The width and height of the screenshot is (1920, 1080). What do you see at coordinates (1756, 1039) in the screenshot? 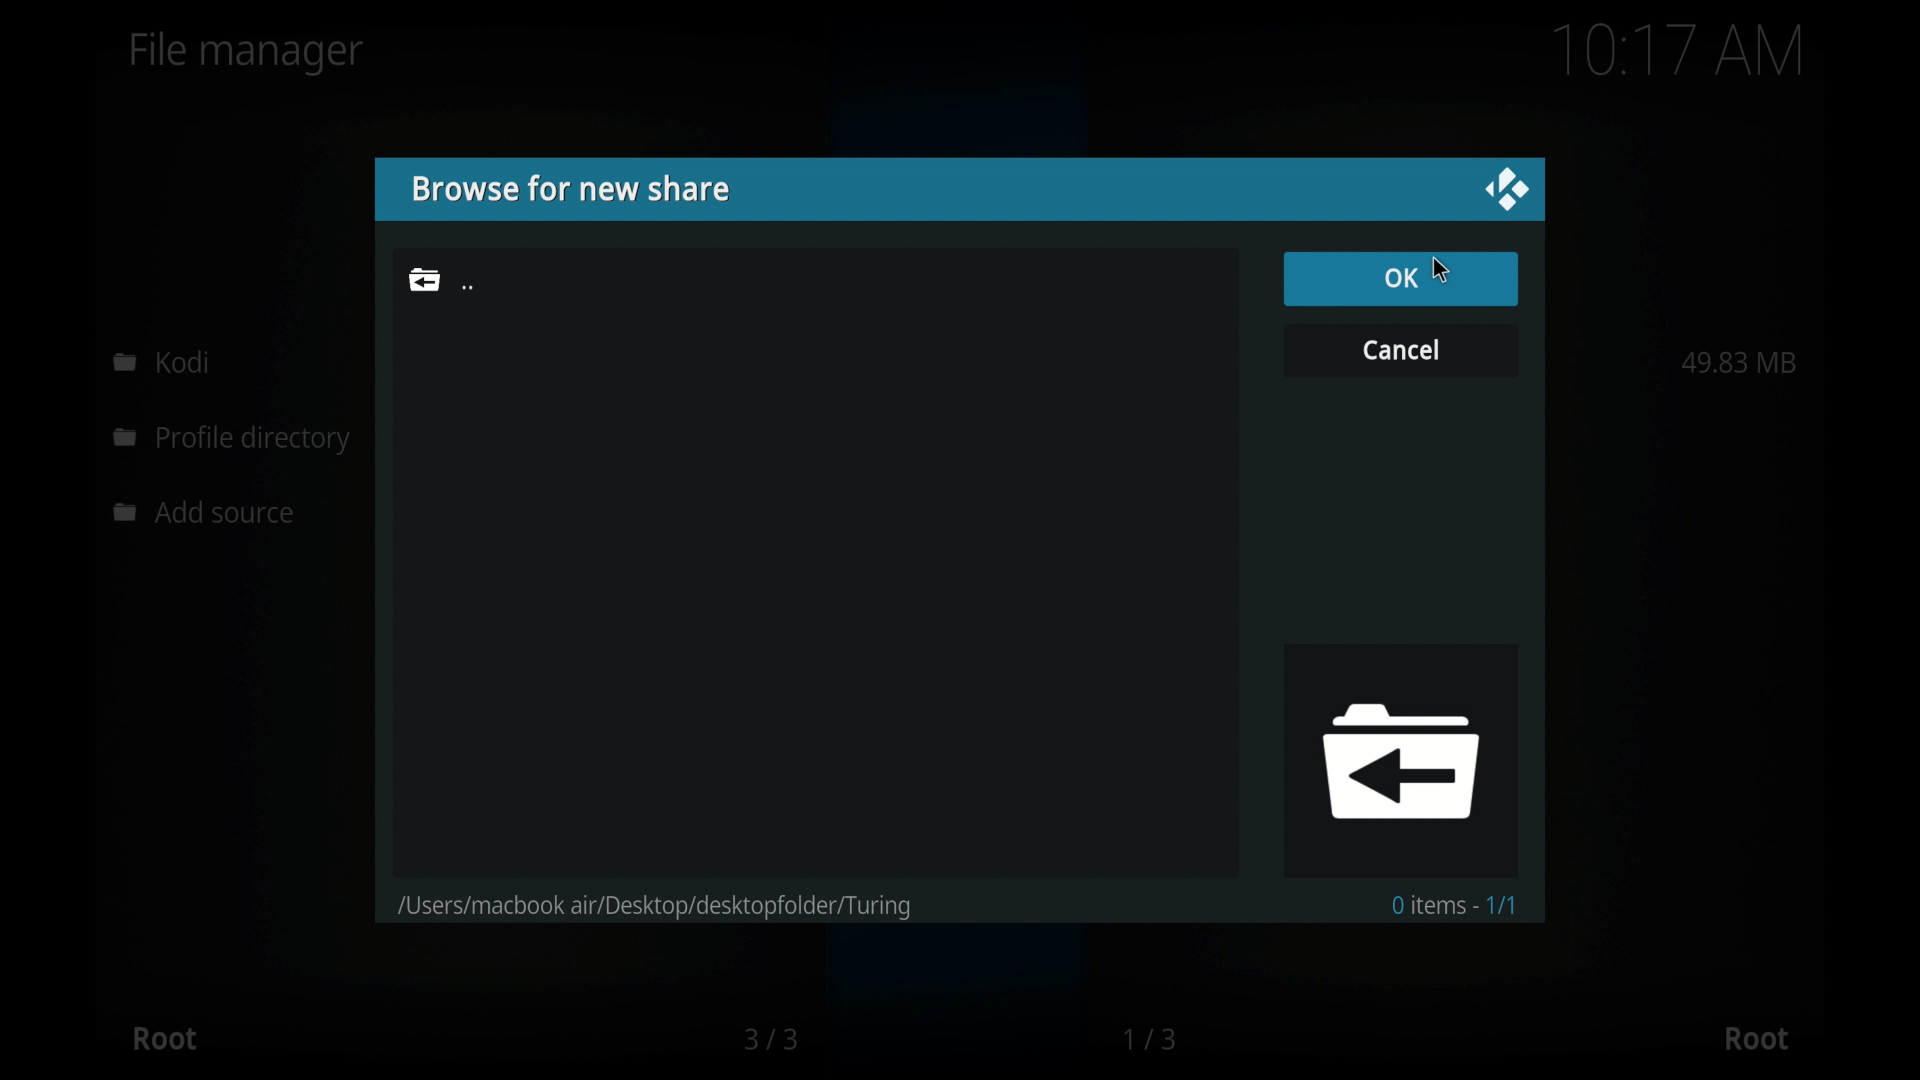
I see `root` at bounding box center [1756, 1039].